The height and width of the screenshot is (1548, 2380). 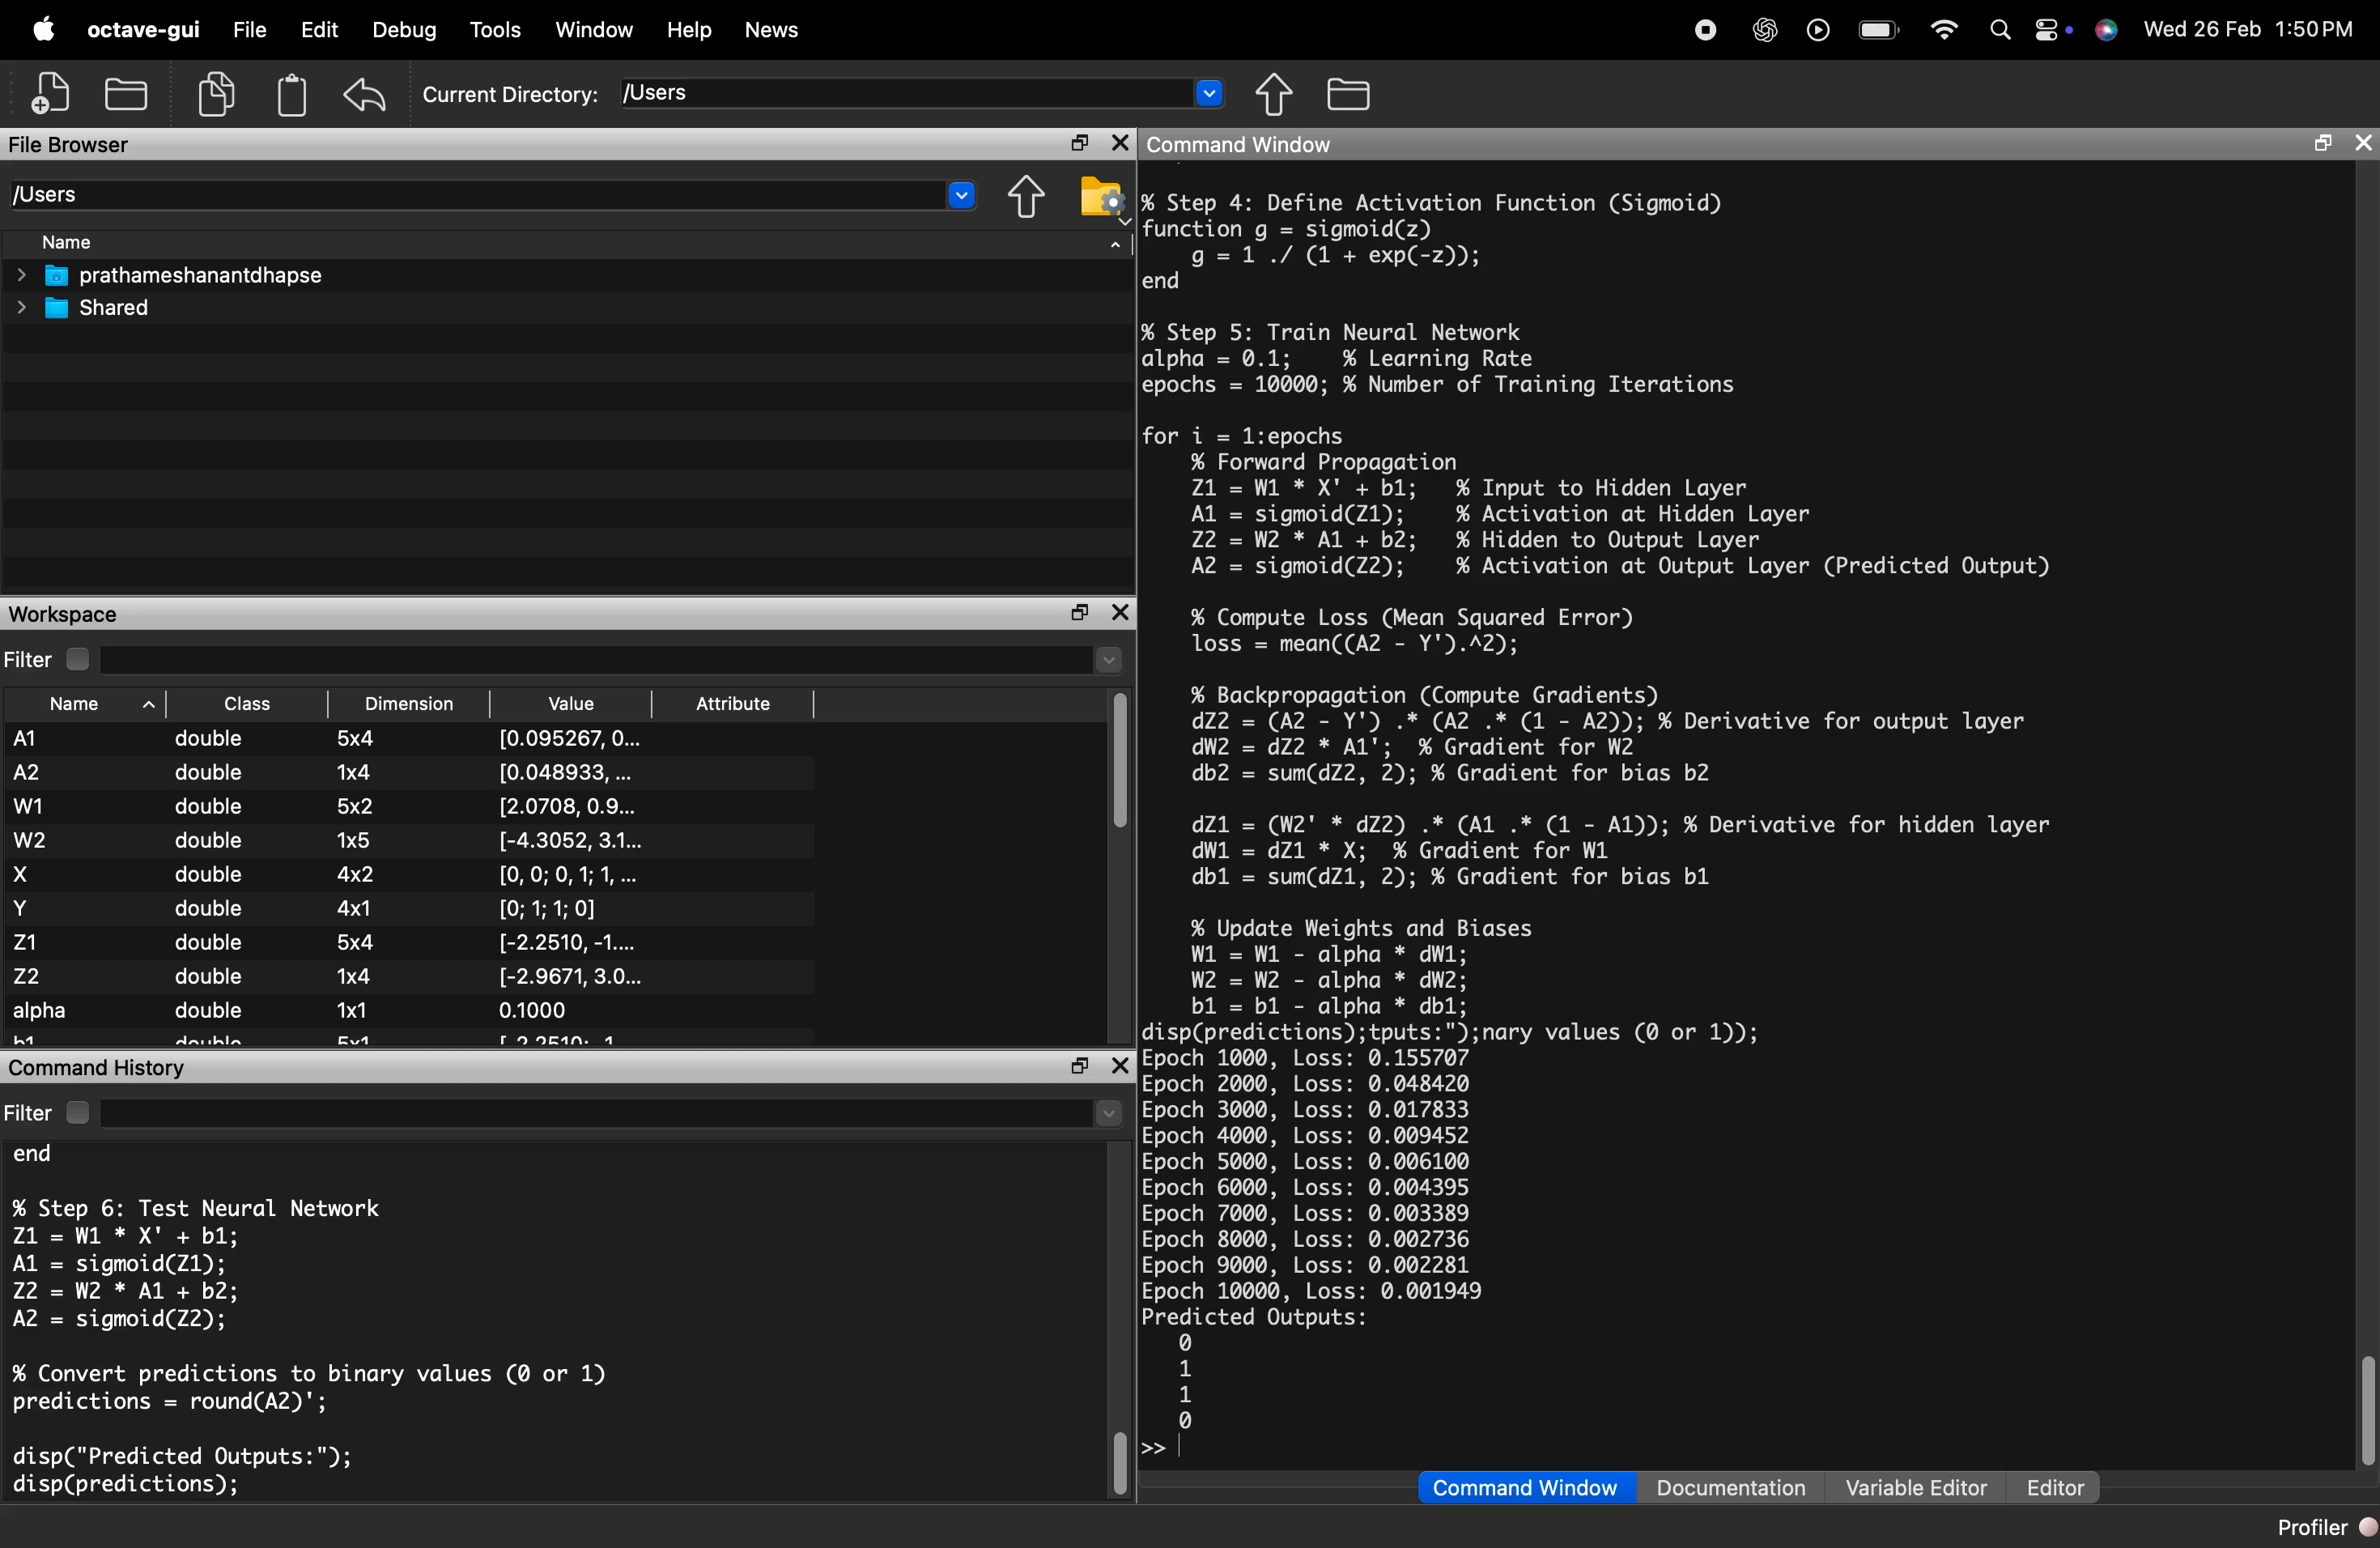 What do you see at coordinates (1153, 1452) in the screenshot?
I see `New line` at bounding box center [1153, 1452].